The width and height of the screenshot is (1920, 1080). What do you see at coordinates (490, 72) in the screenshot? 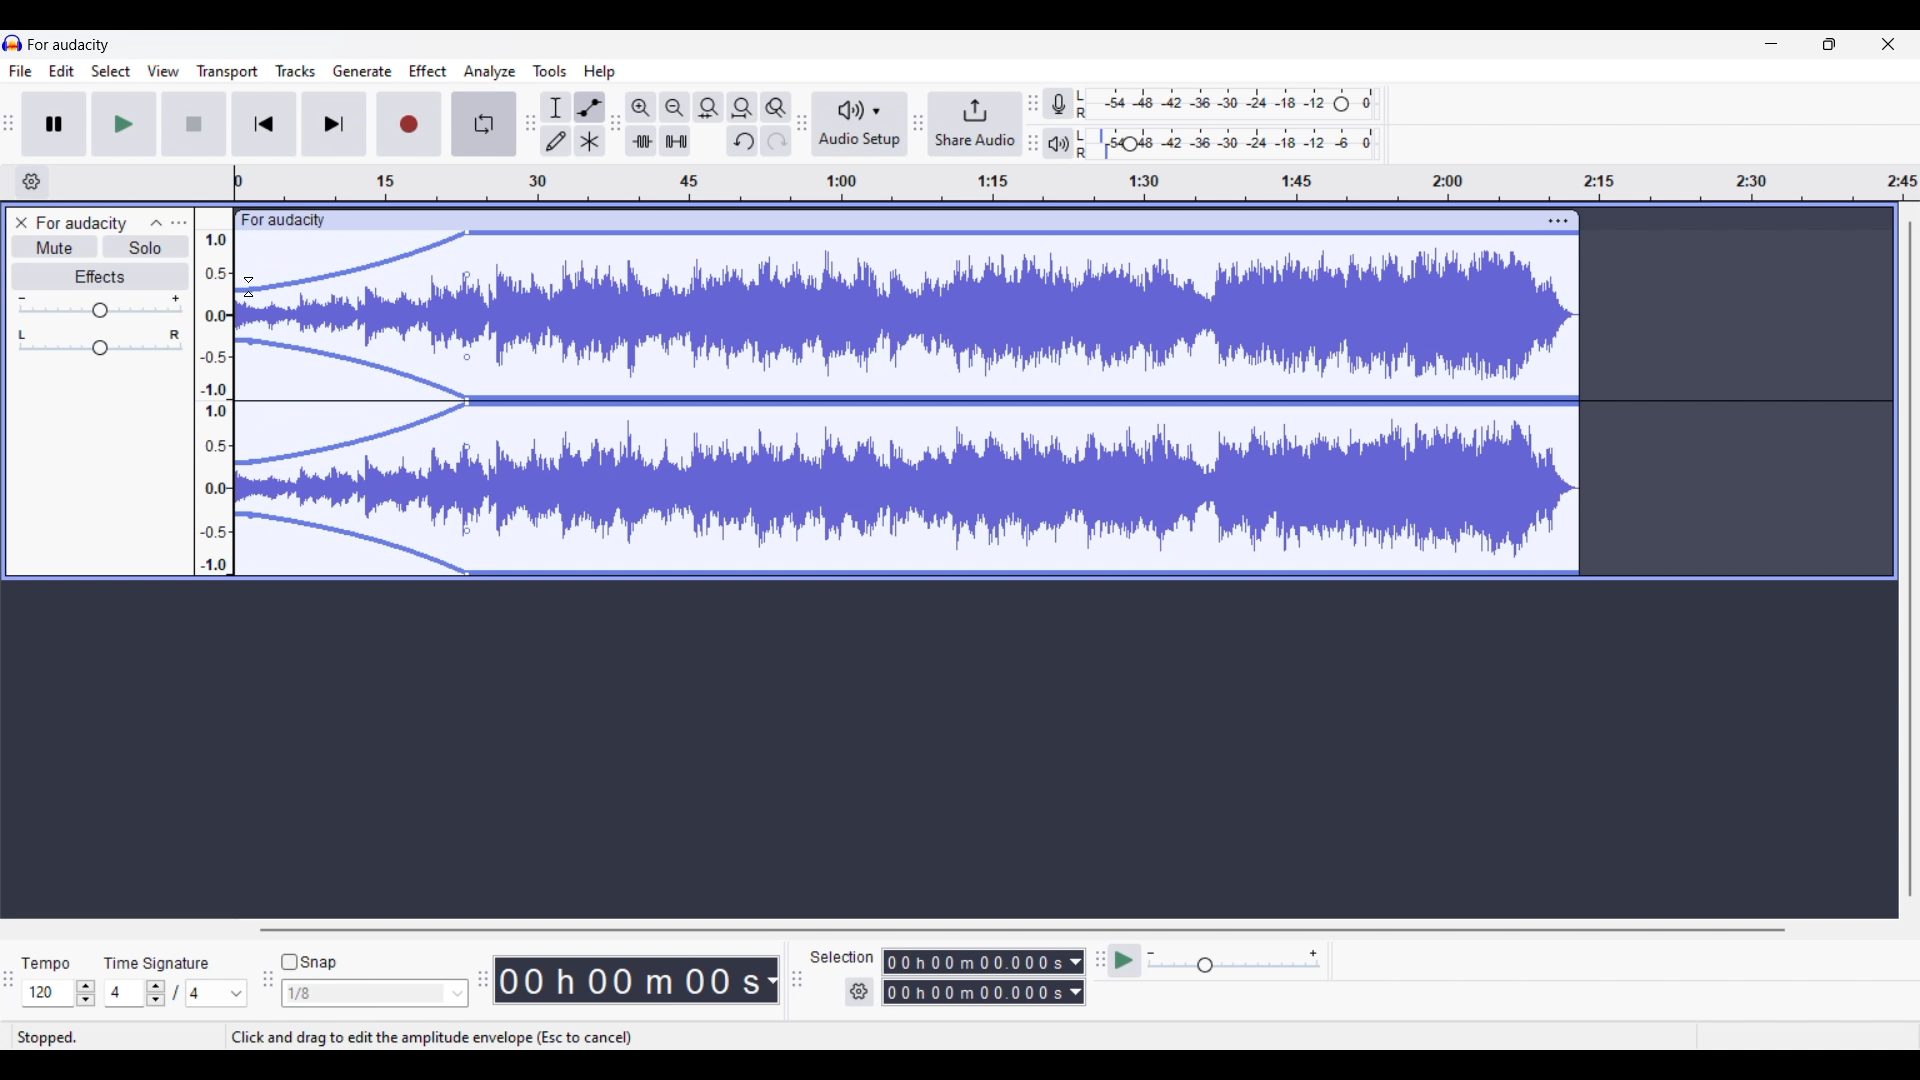
I see `Analyze` at bounding box center [490, 72].